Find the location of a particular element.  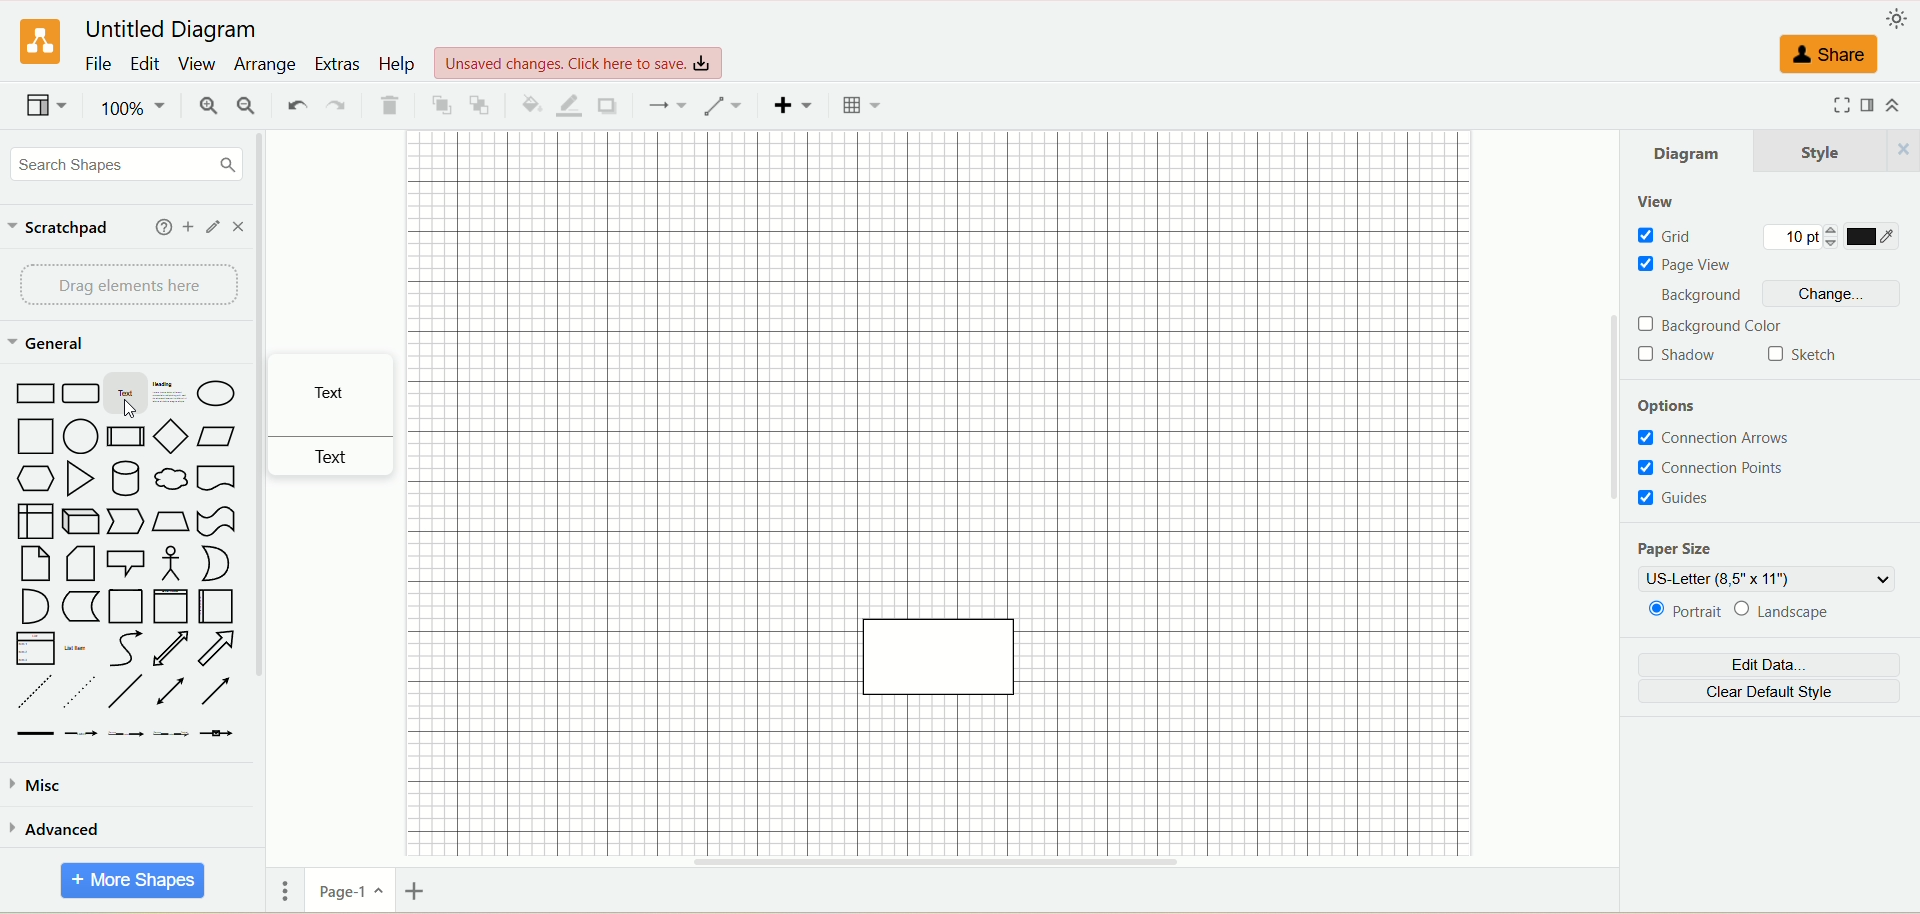

and is located at coordinates (32, 606).